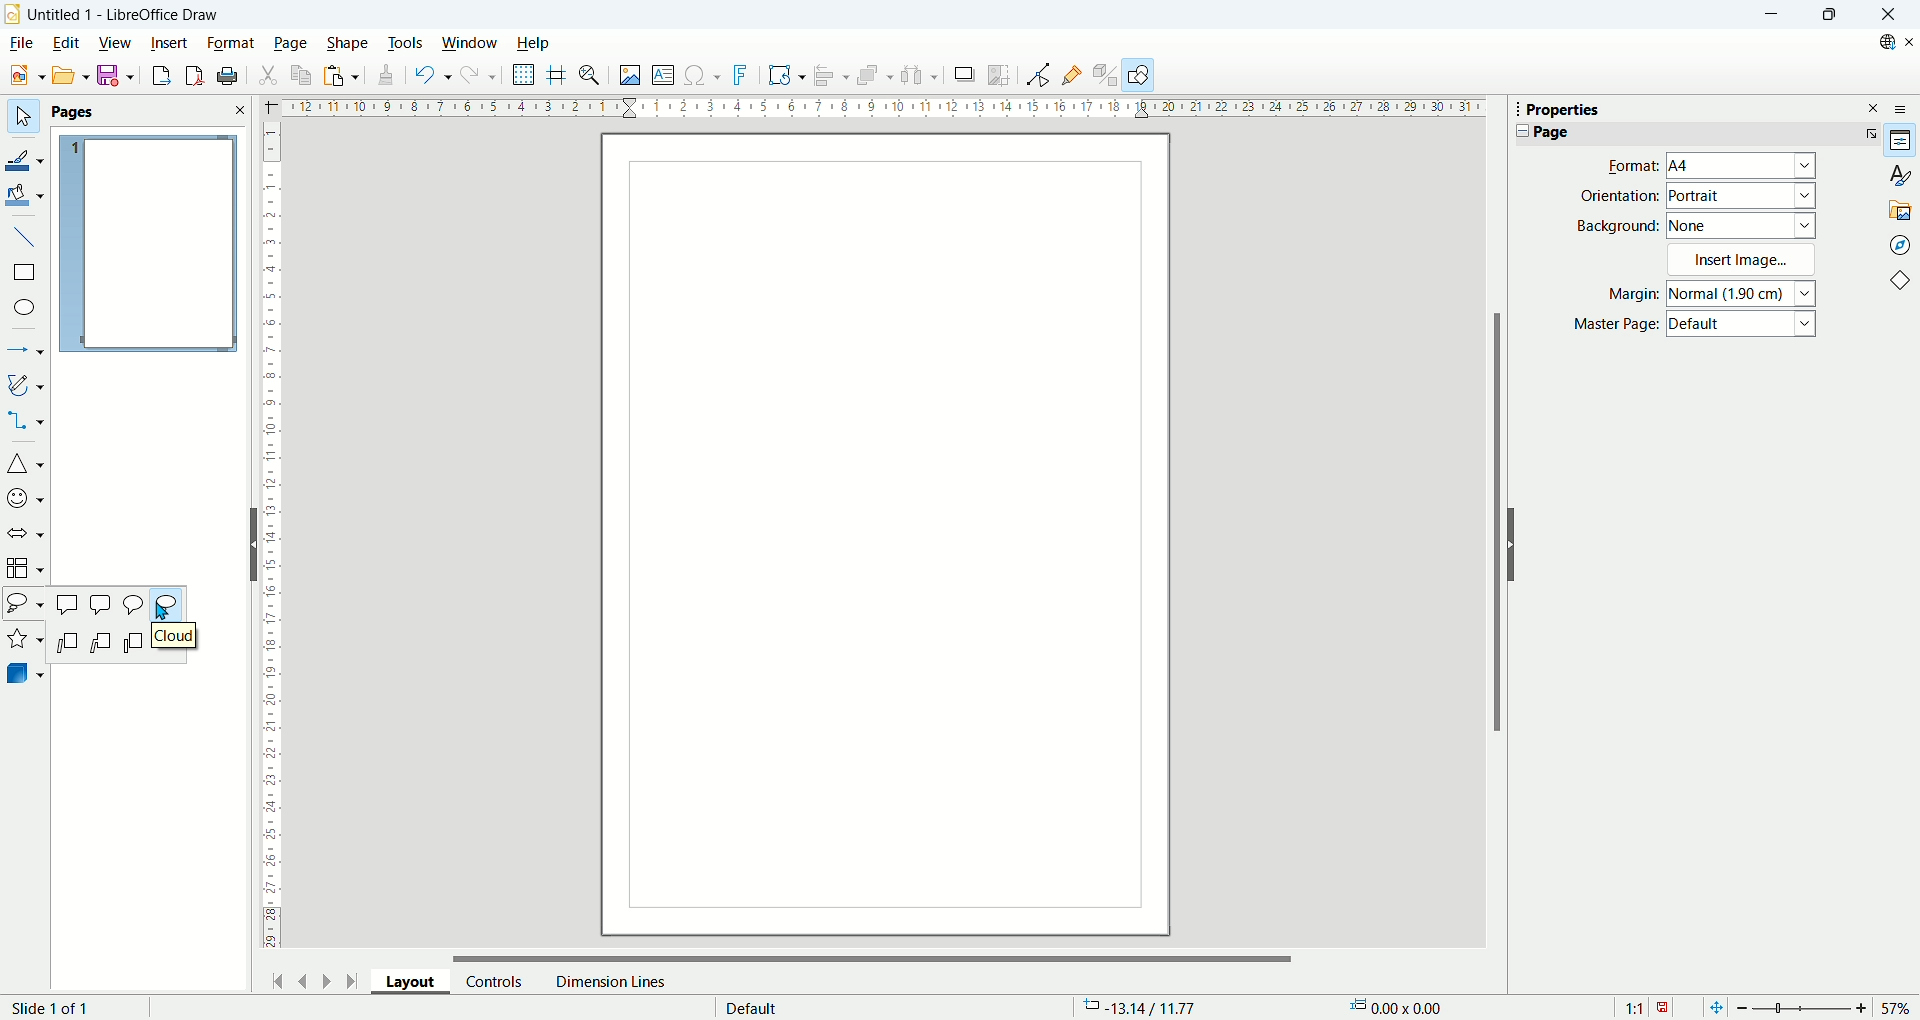 The width and height of the screenshot is (1920, 1020). I want to click on insert special character, so click(705, 74).